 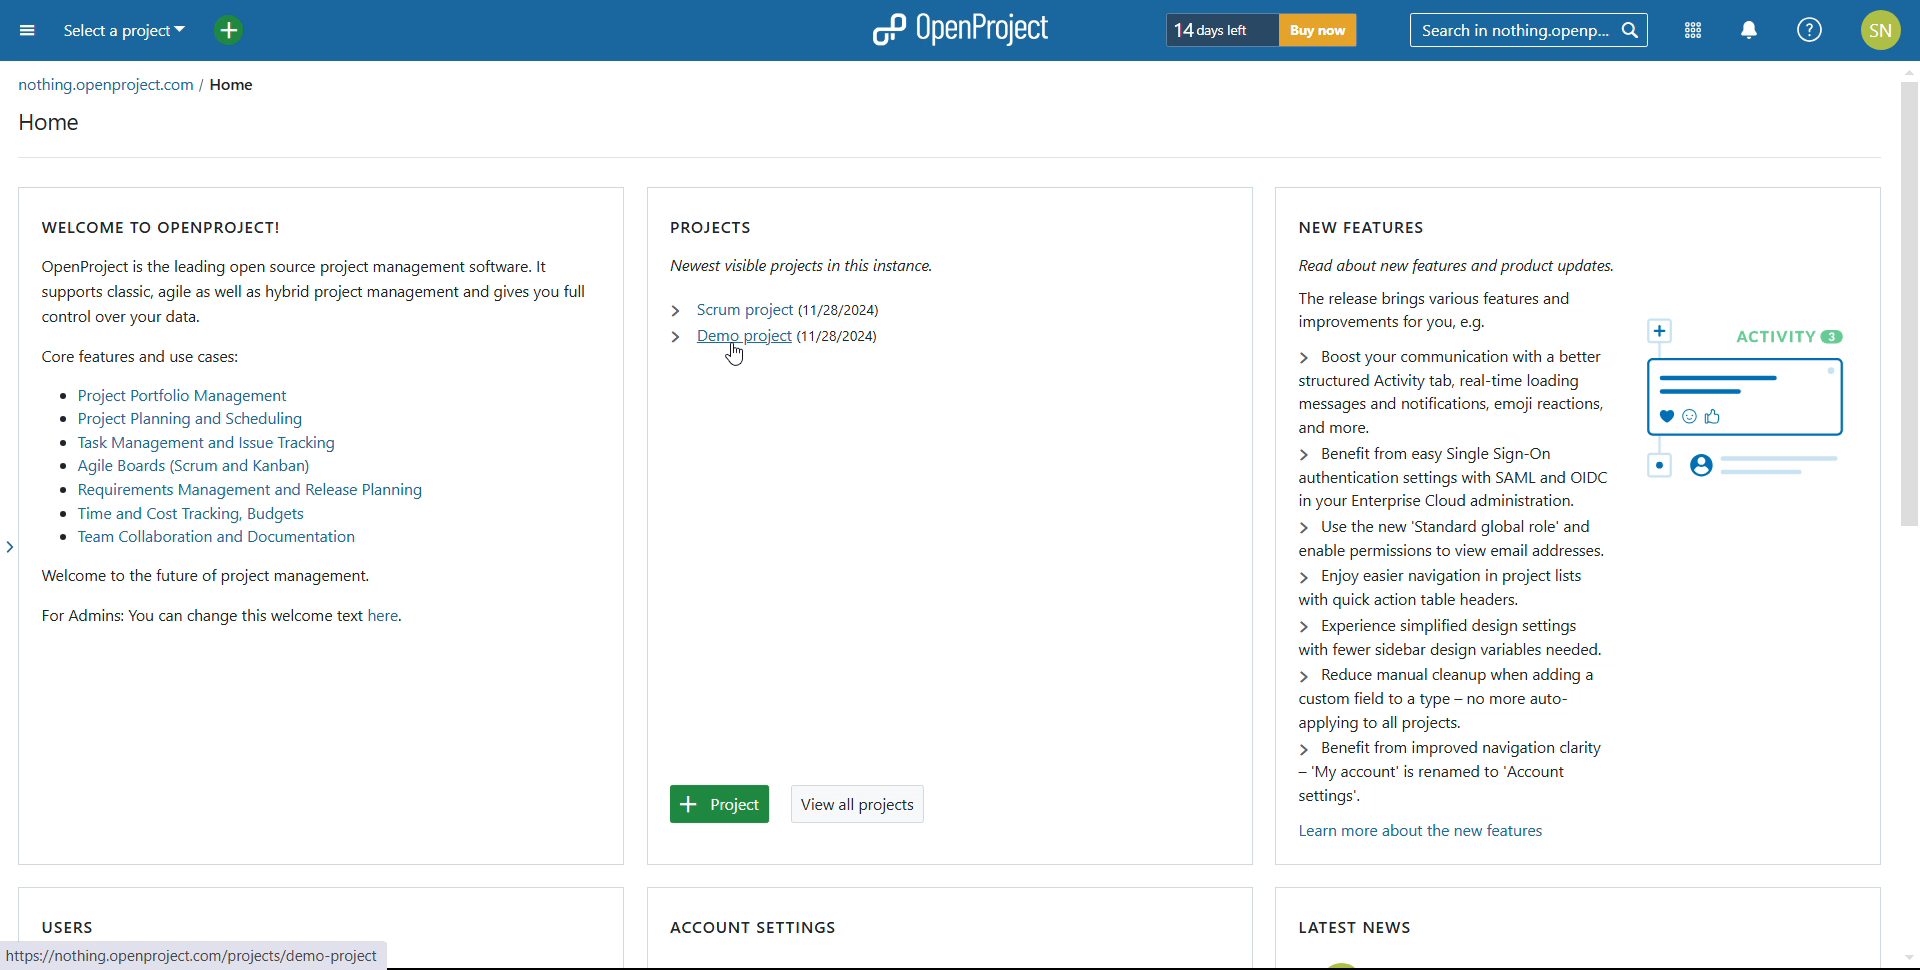 What do you see at coordinates (1318, 30) in the screenshot?
I see `buy now` at bounding box center [1318, 30].